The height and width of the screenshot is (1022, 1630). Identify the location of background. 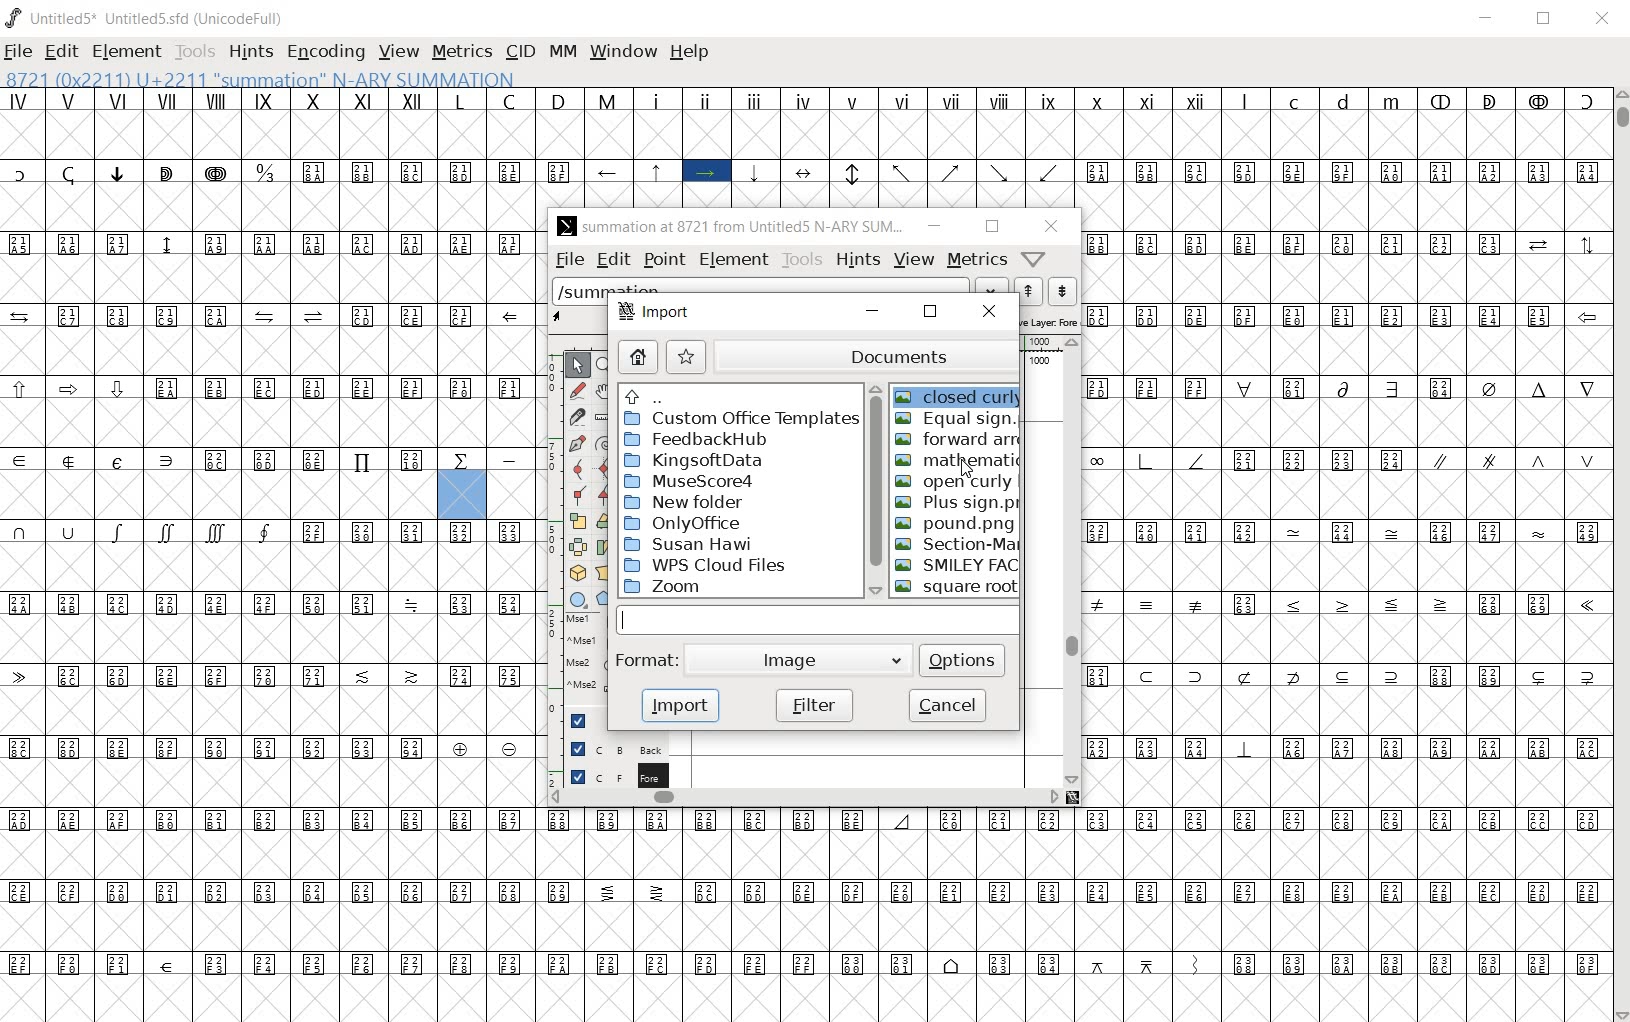
(609, 745).